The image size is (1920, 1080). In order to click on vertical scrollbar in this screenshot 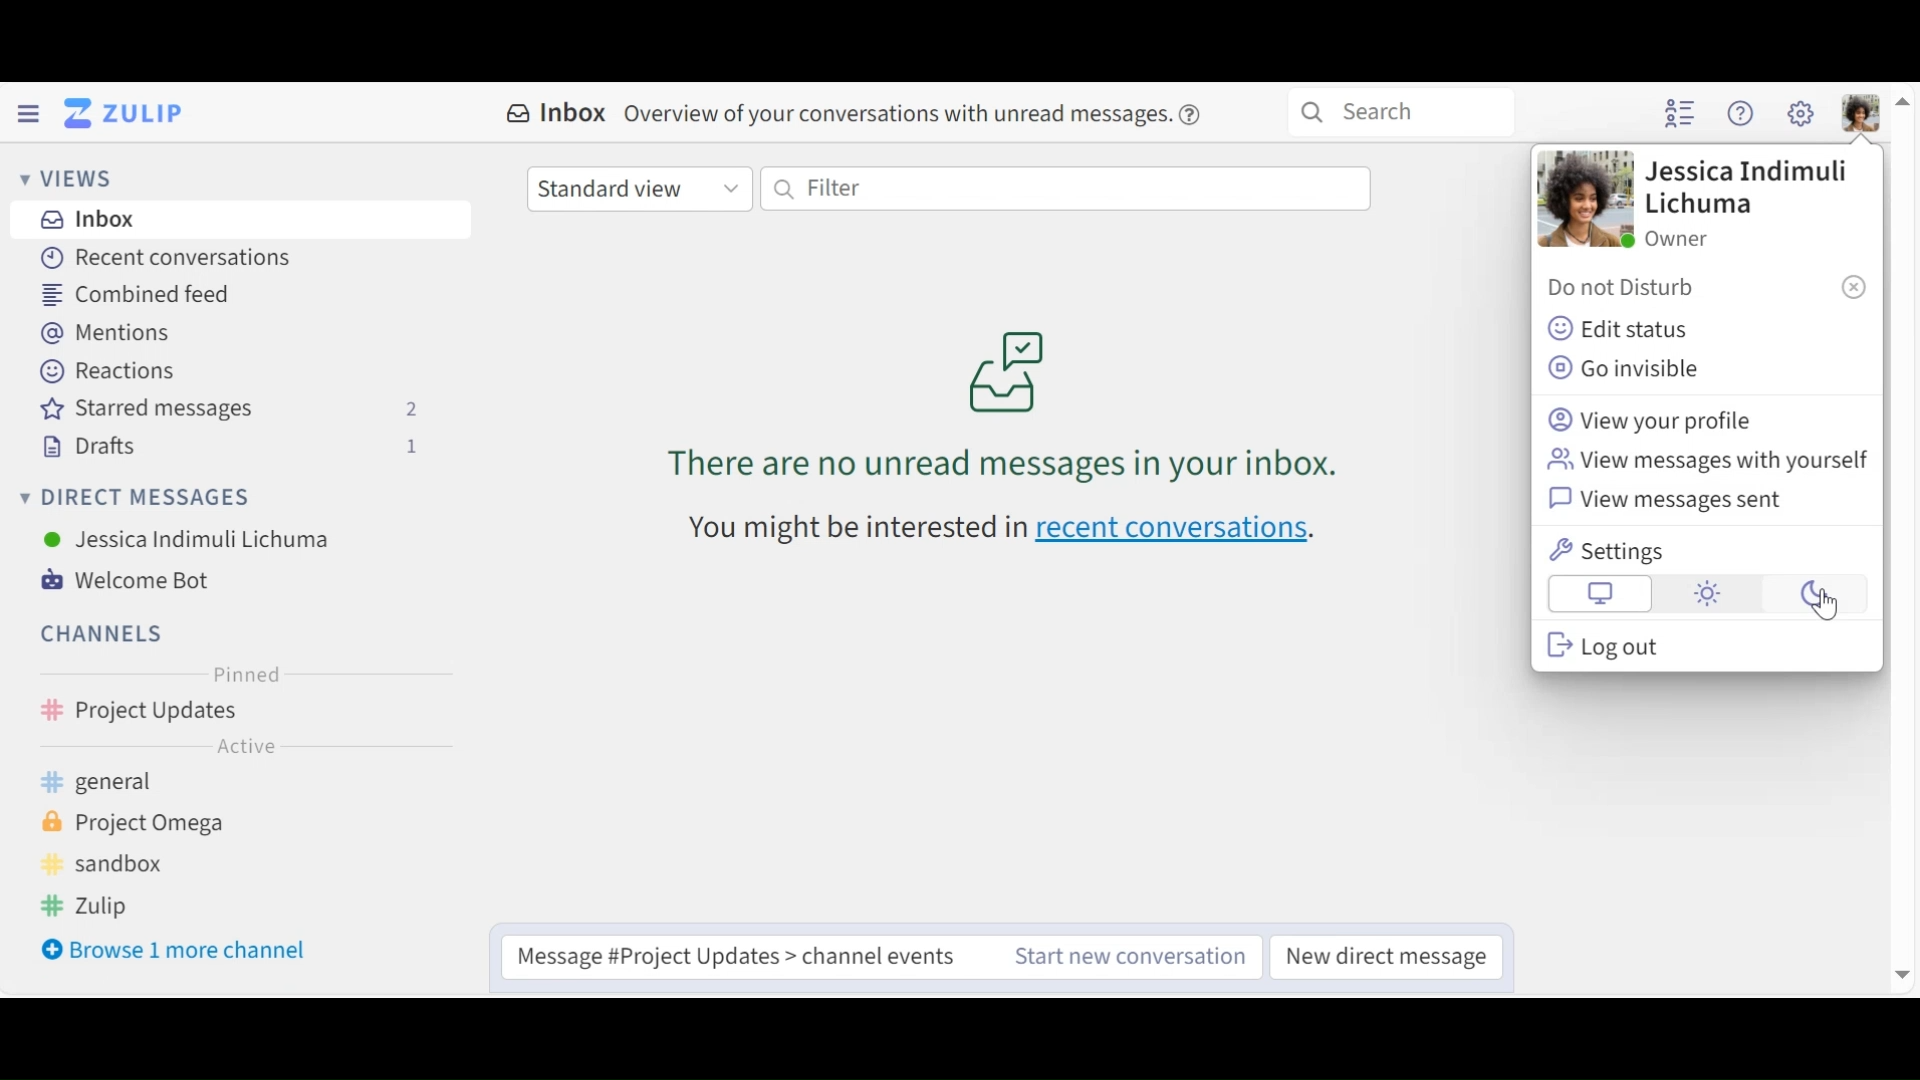, I will do `click(1903, 539)`.